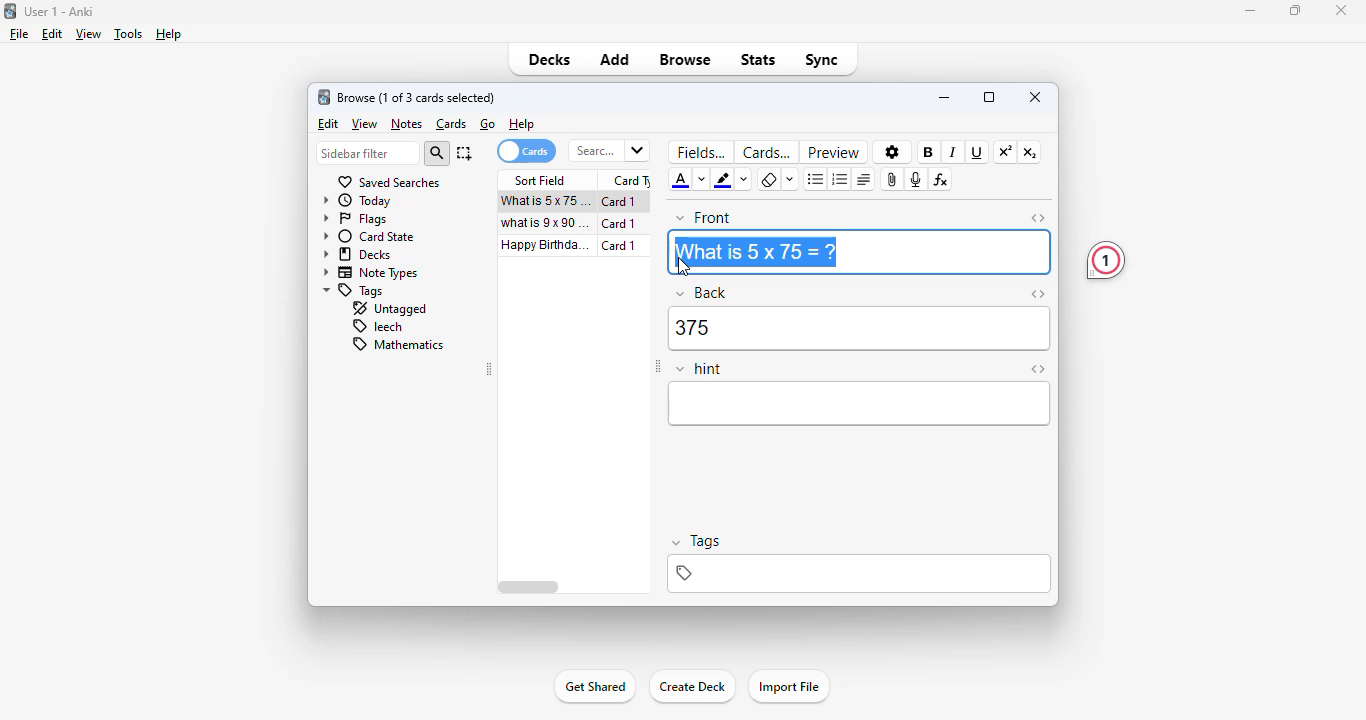  I want to click on what is 9x90=?, so click(546, 223).